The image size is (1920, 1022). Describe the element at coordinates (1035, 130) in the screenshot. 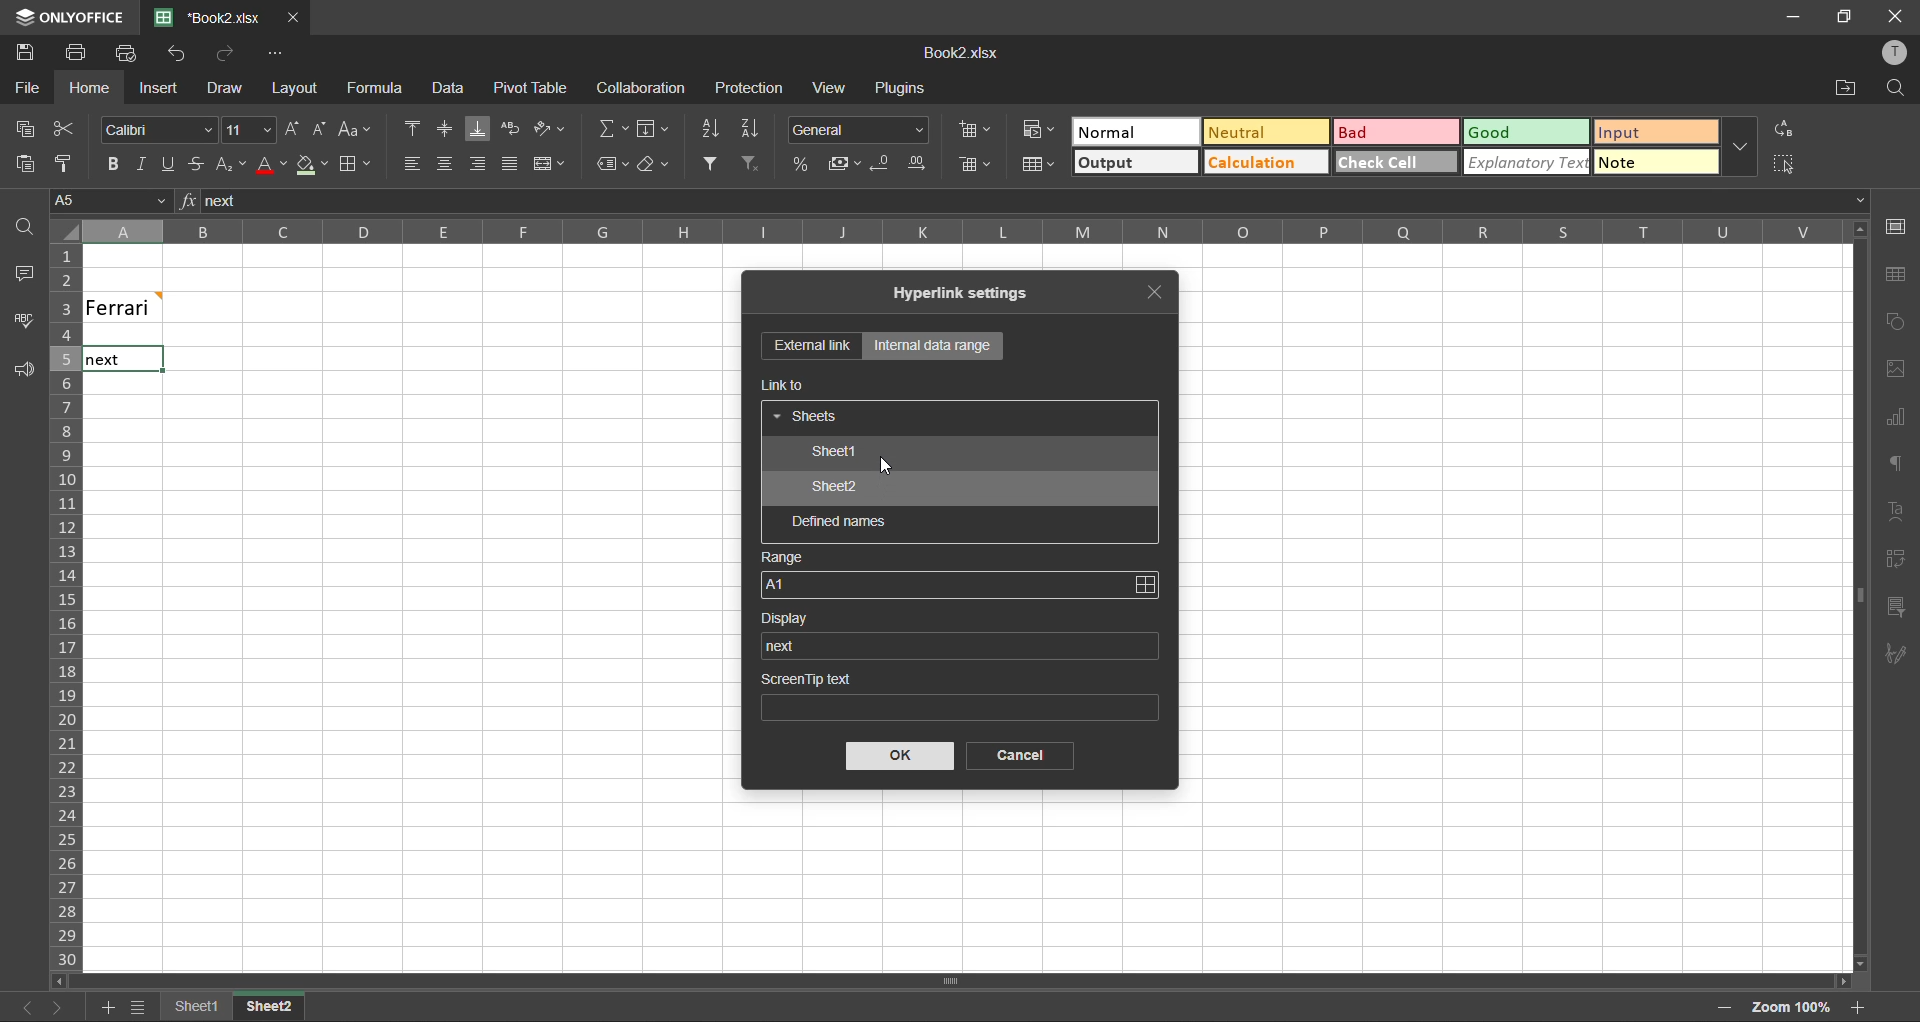

I see `conditional formatting` at that location.